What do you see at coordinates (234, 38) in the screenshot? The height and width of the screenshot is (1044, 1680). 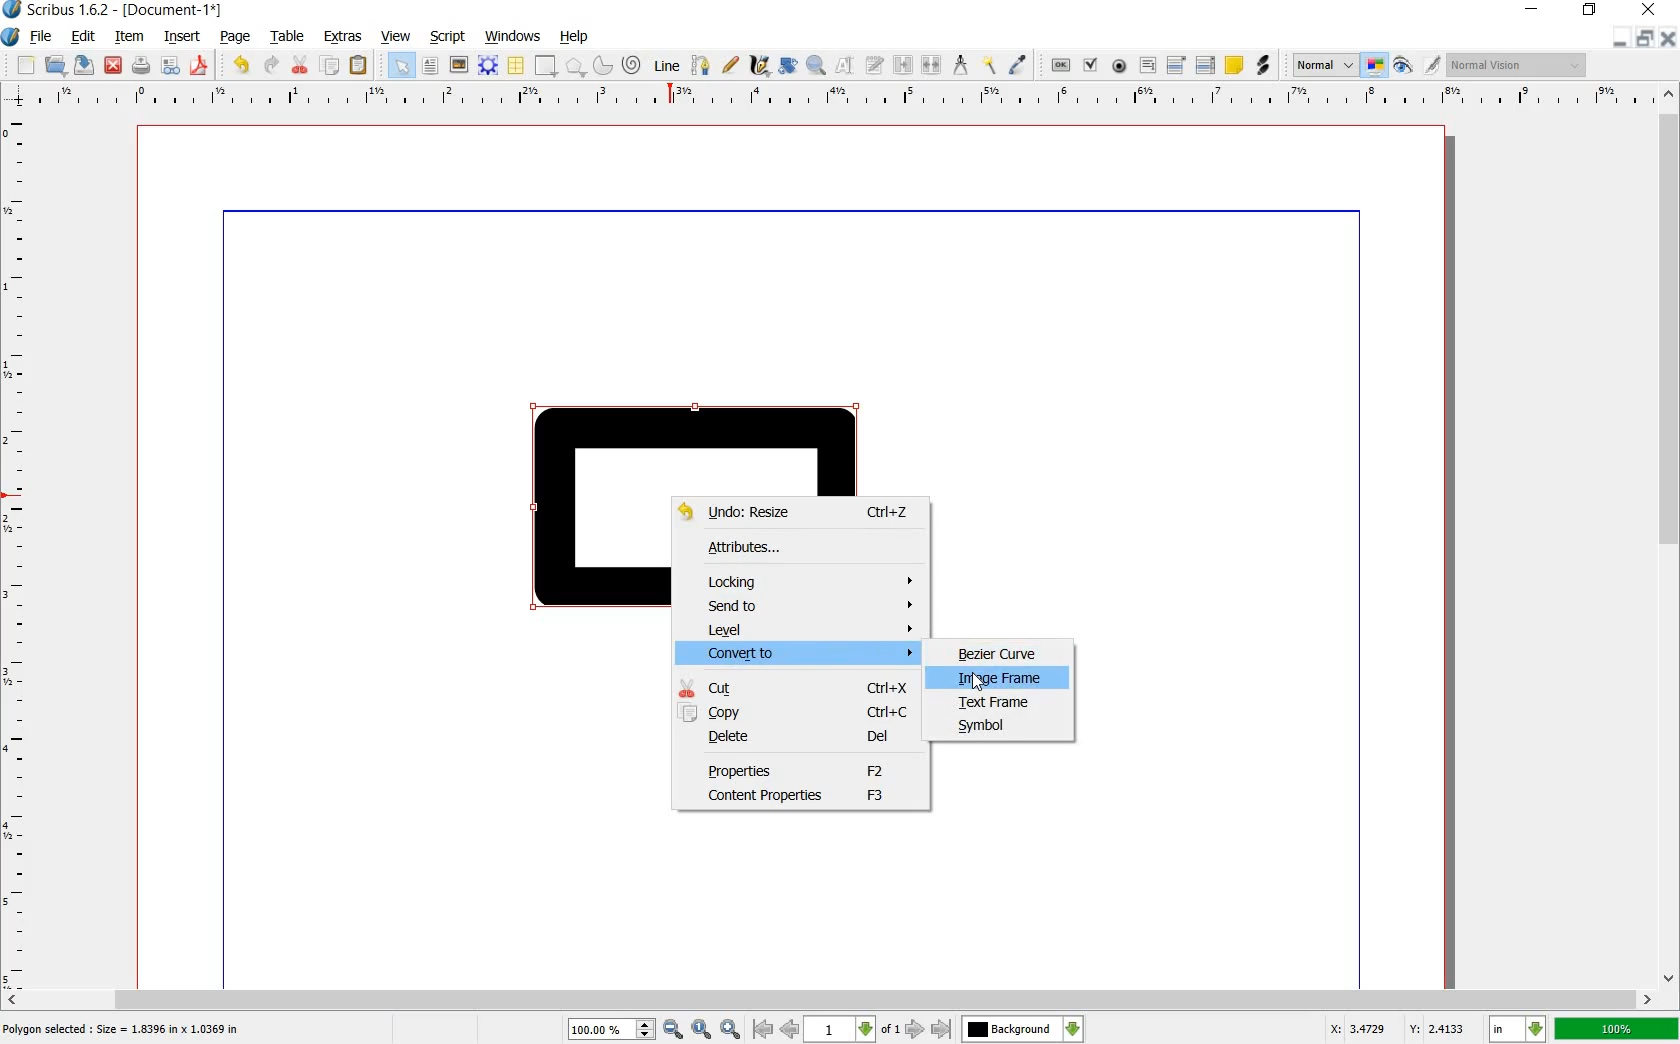 I see `page` at bounding box center [234, 38].